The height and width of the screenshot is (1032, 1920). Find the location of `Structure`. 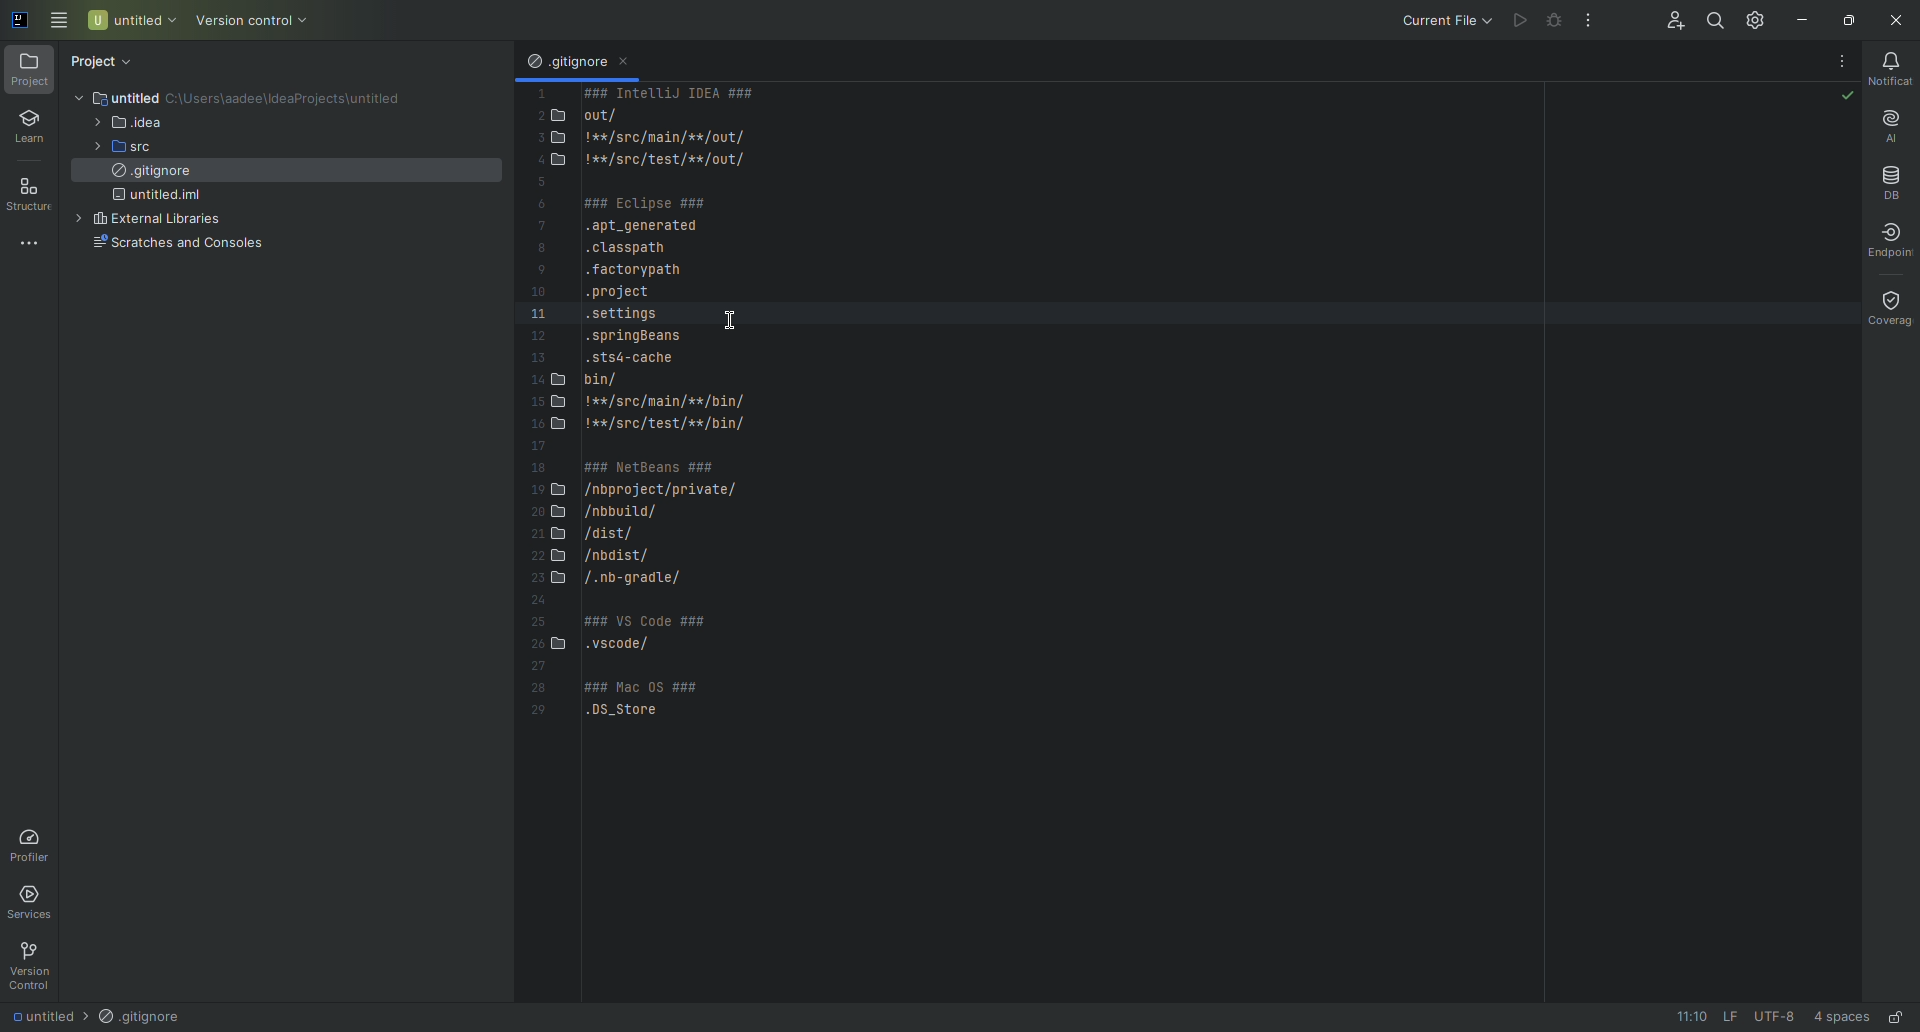

Structure is located at coordinates (33, 193).